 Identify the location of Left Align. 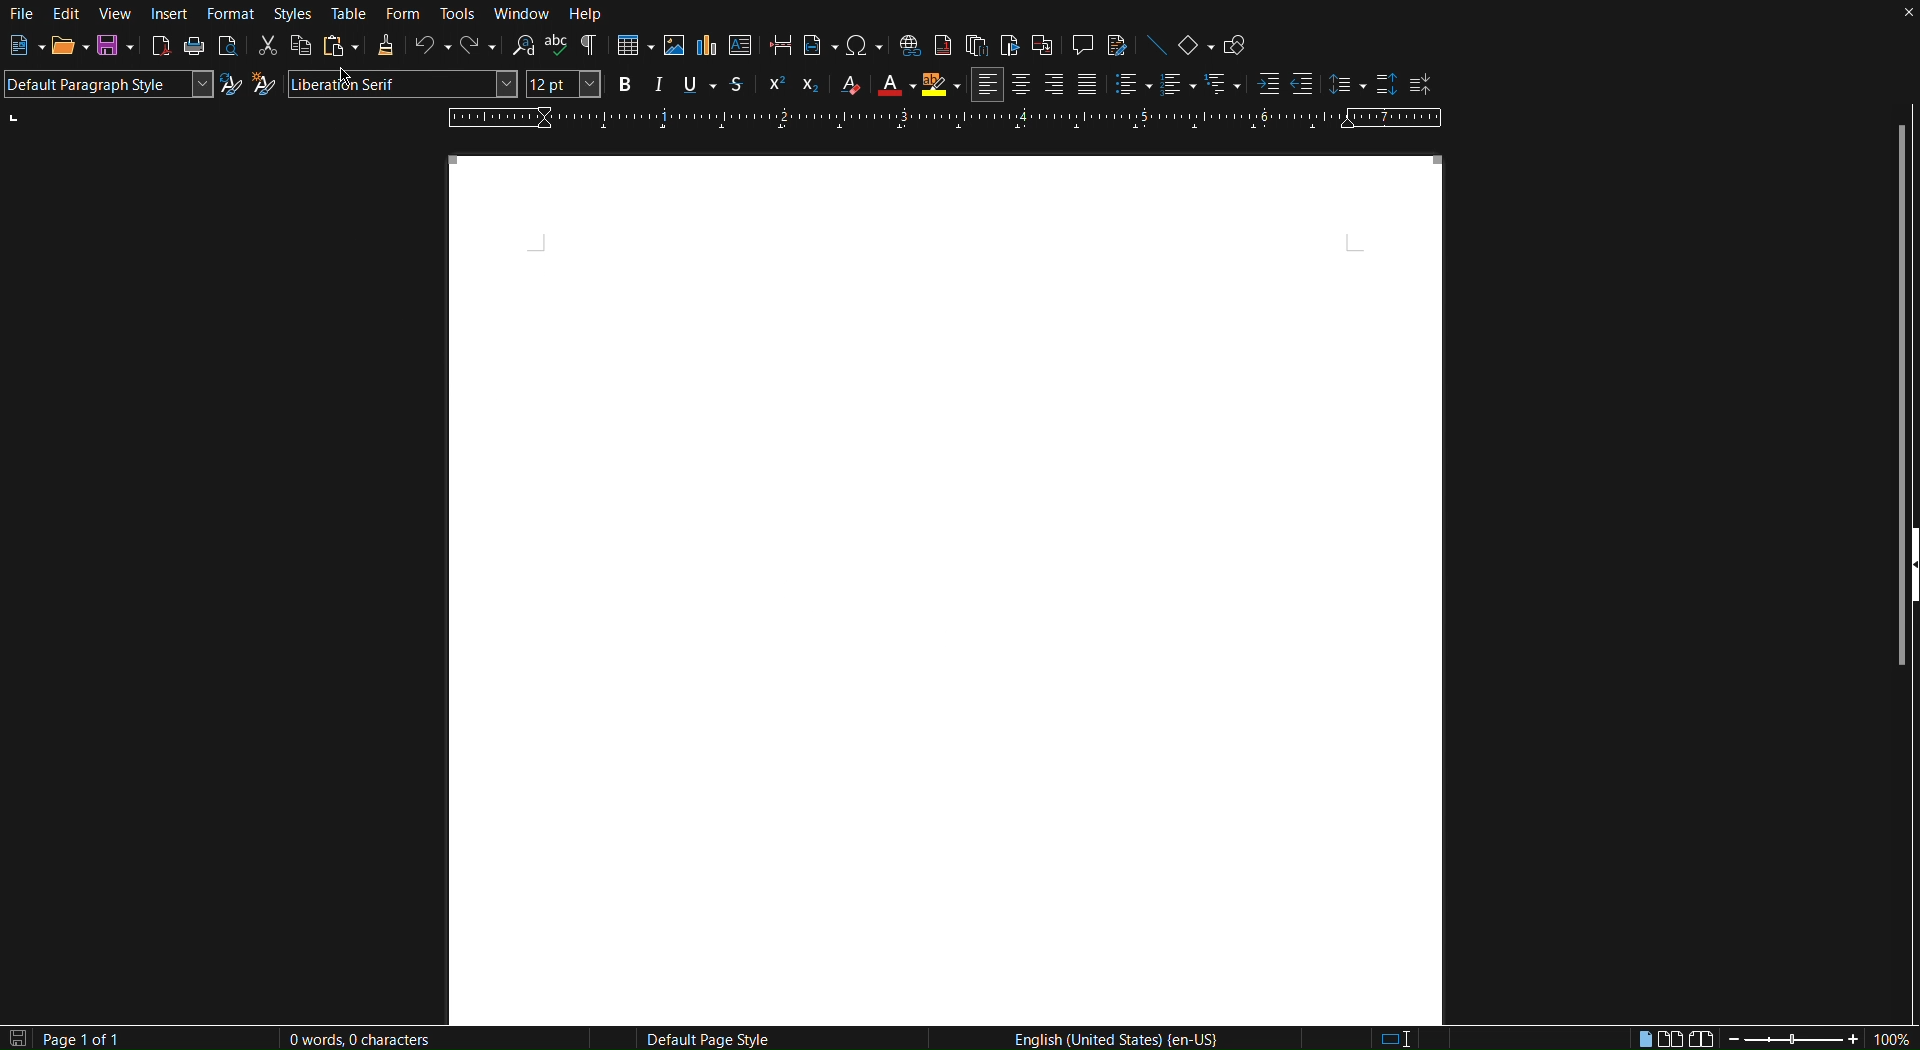
(988, 85).